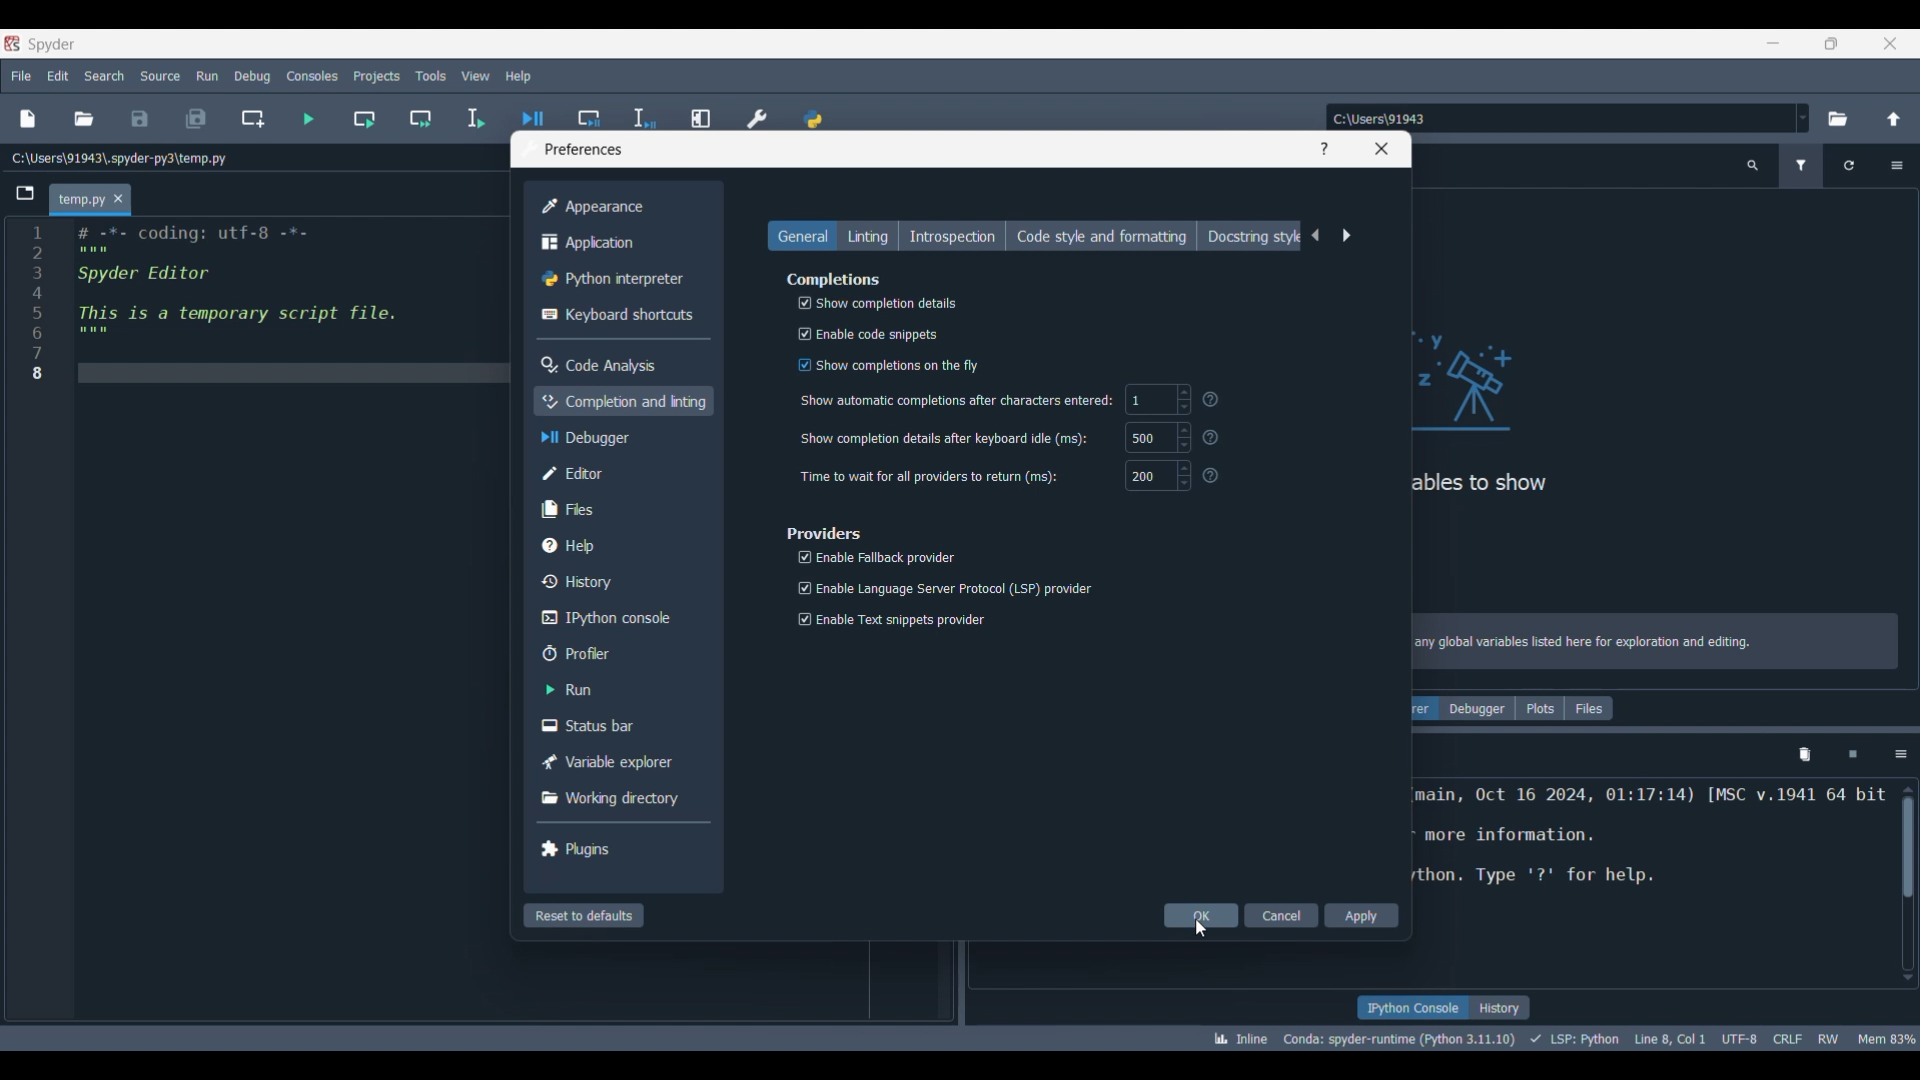  I want to click on , so click(1216, 401).